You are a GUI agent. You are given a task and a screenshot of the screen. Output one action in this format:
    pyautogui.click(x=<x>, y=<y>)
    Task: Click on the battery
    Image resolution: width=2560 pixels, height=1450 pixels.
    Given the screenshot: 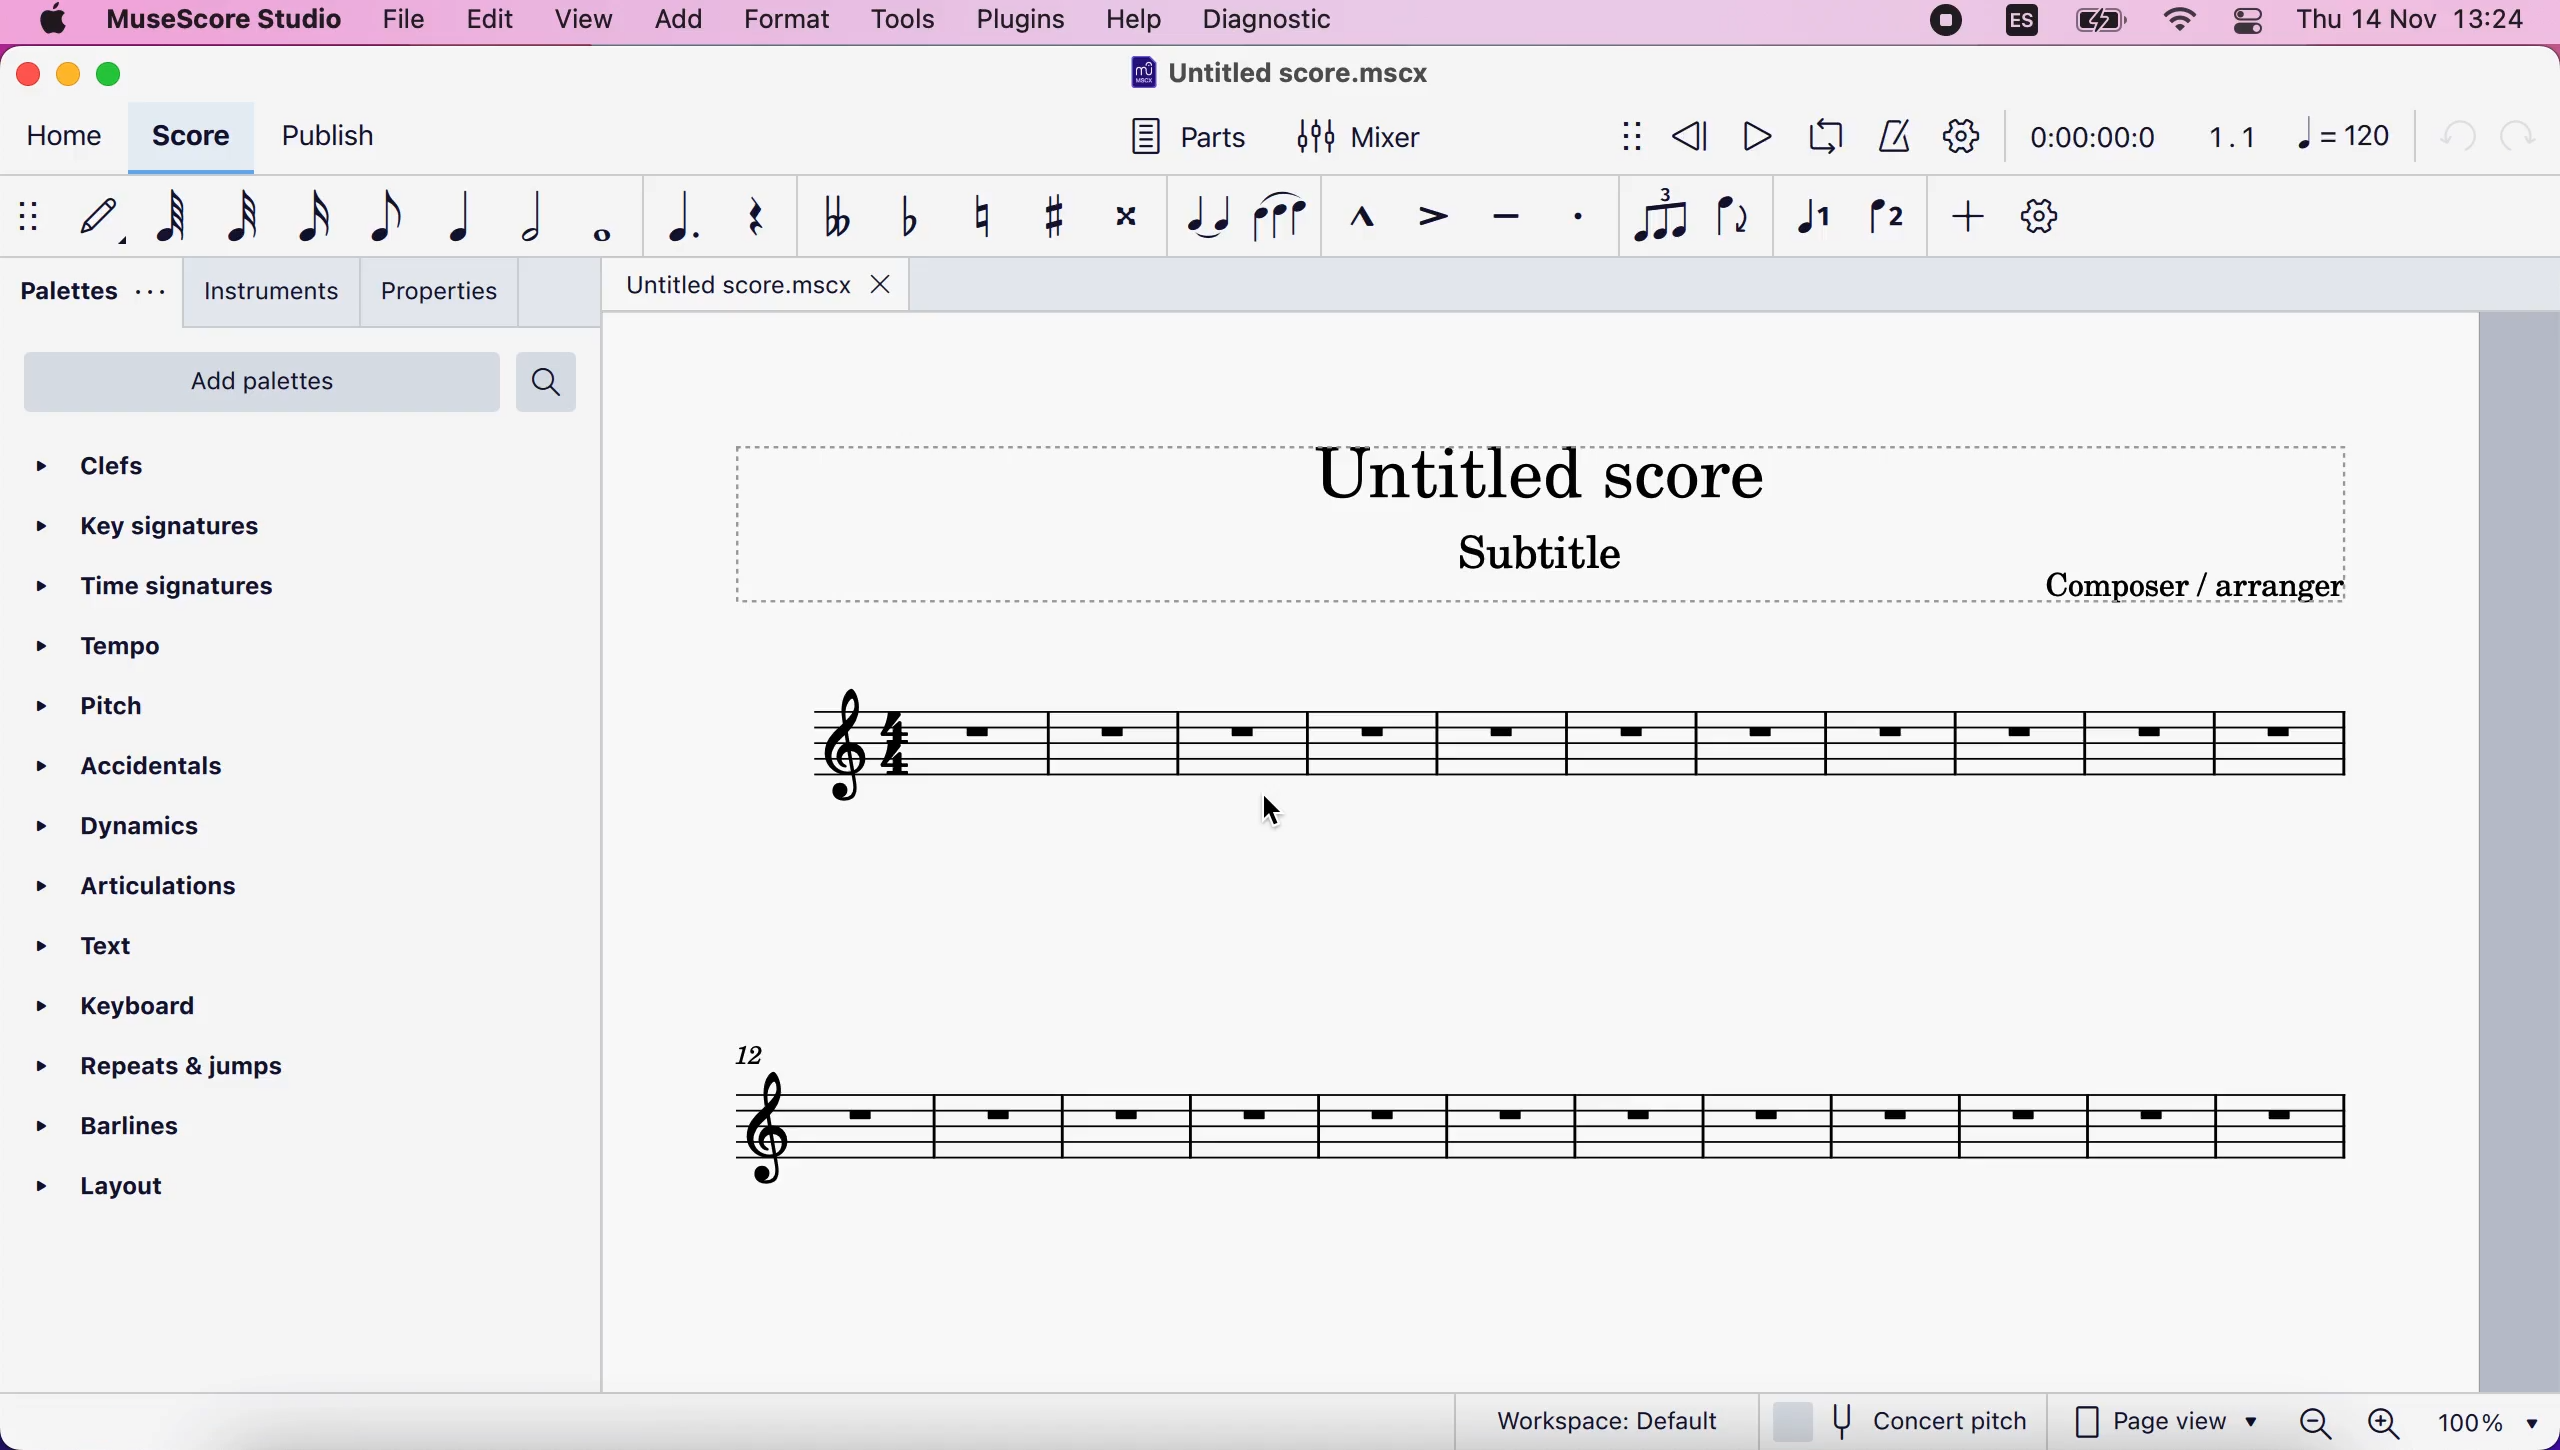 What is the action you would take?
    pyautogui.click(x=2101, y=22)
    